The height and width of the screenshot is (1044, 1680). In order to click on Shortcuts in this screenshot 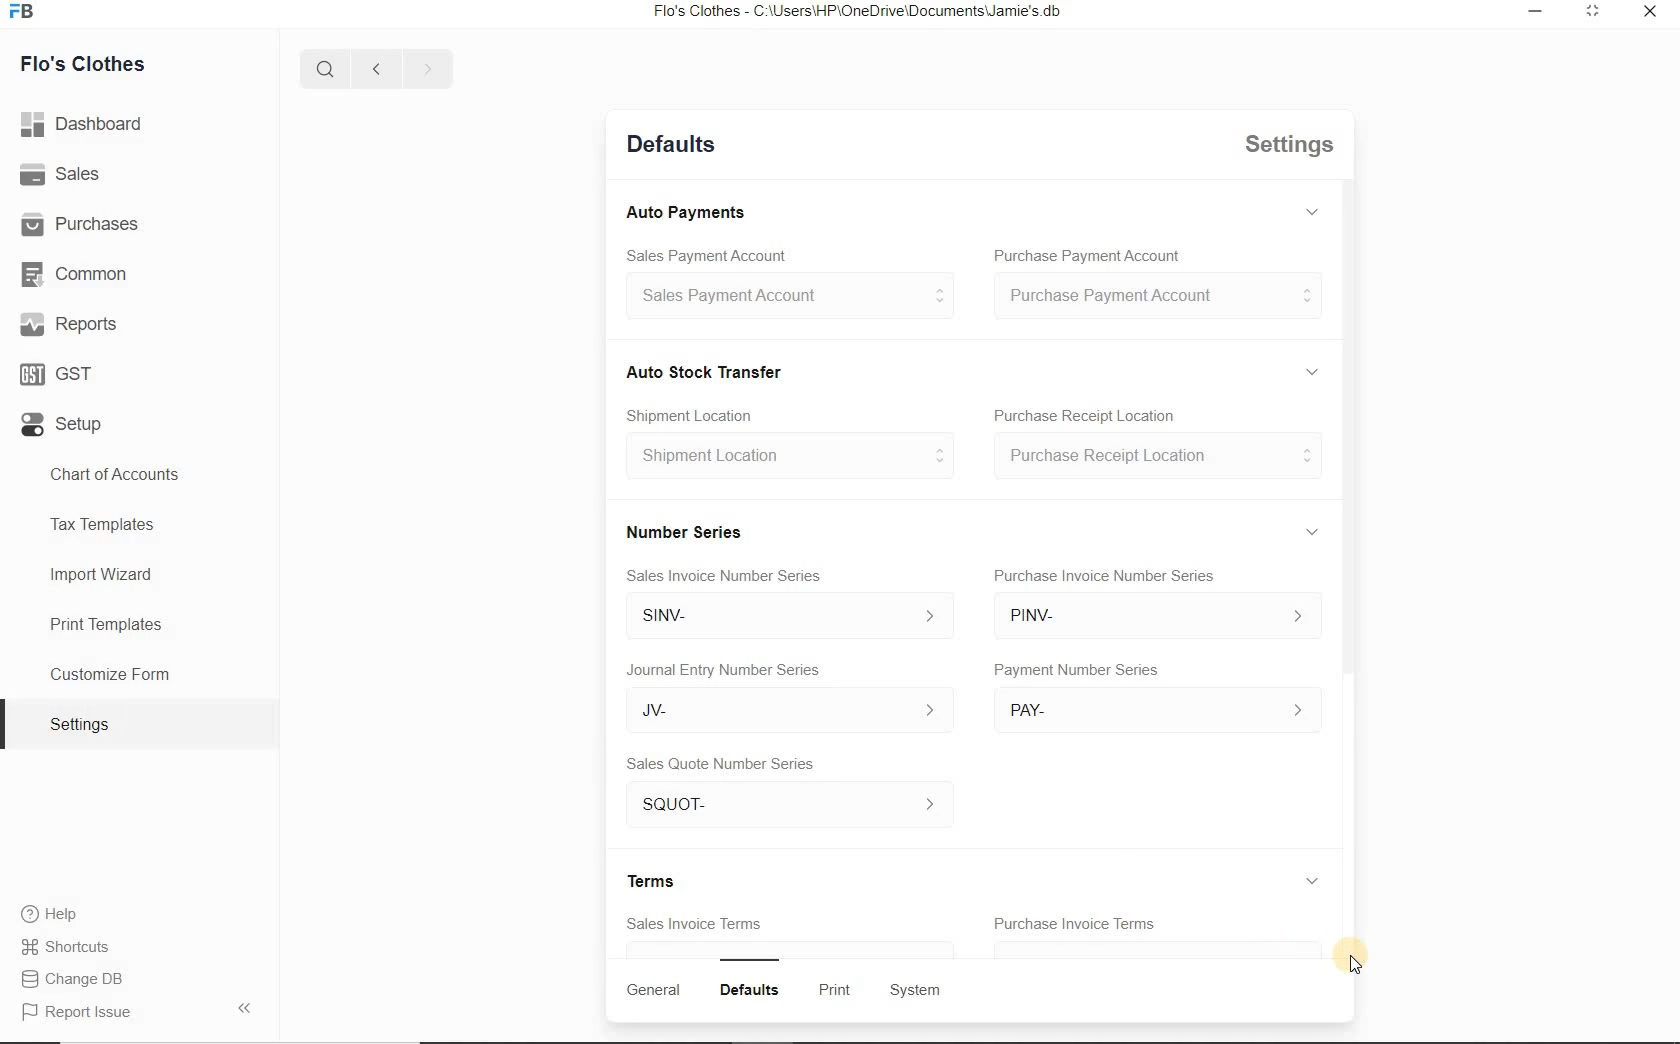, I will do `click(66, 948)`.